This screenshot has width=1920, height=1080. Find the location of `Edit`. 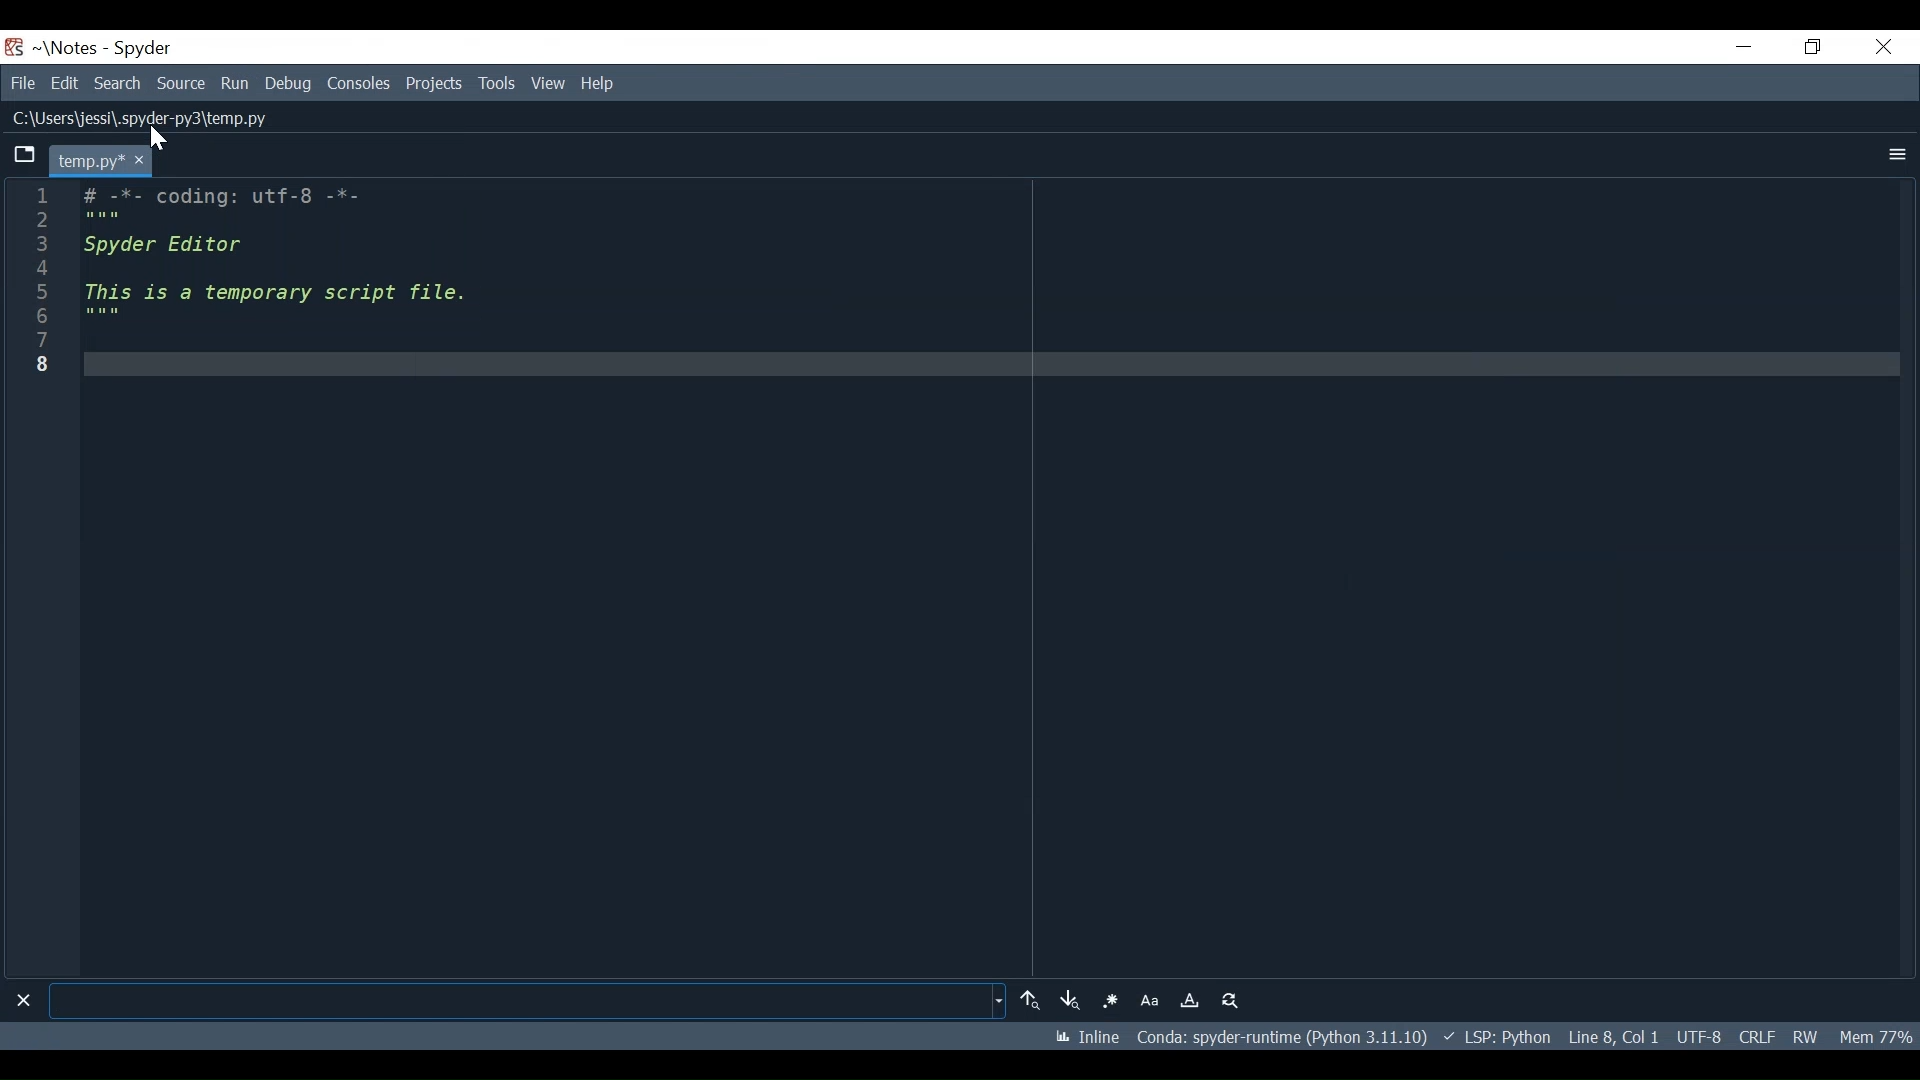

Edit is located at coordinates (59, 83).